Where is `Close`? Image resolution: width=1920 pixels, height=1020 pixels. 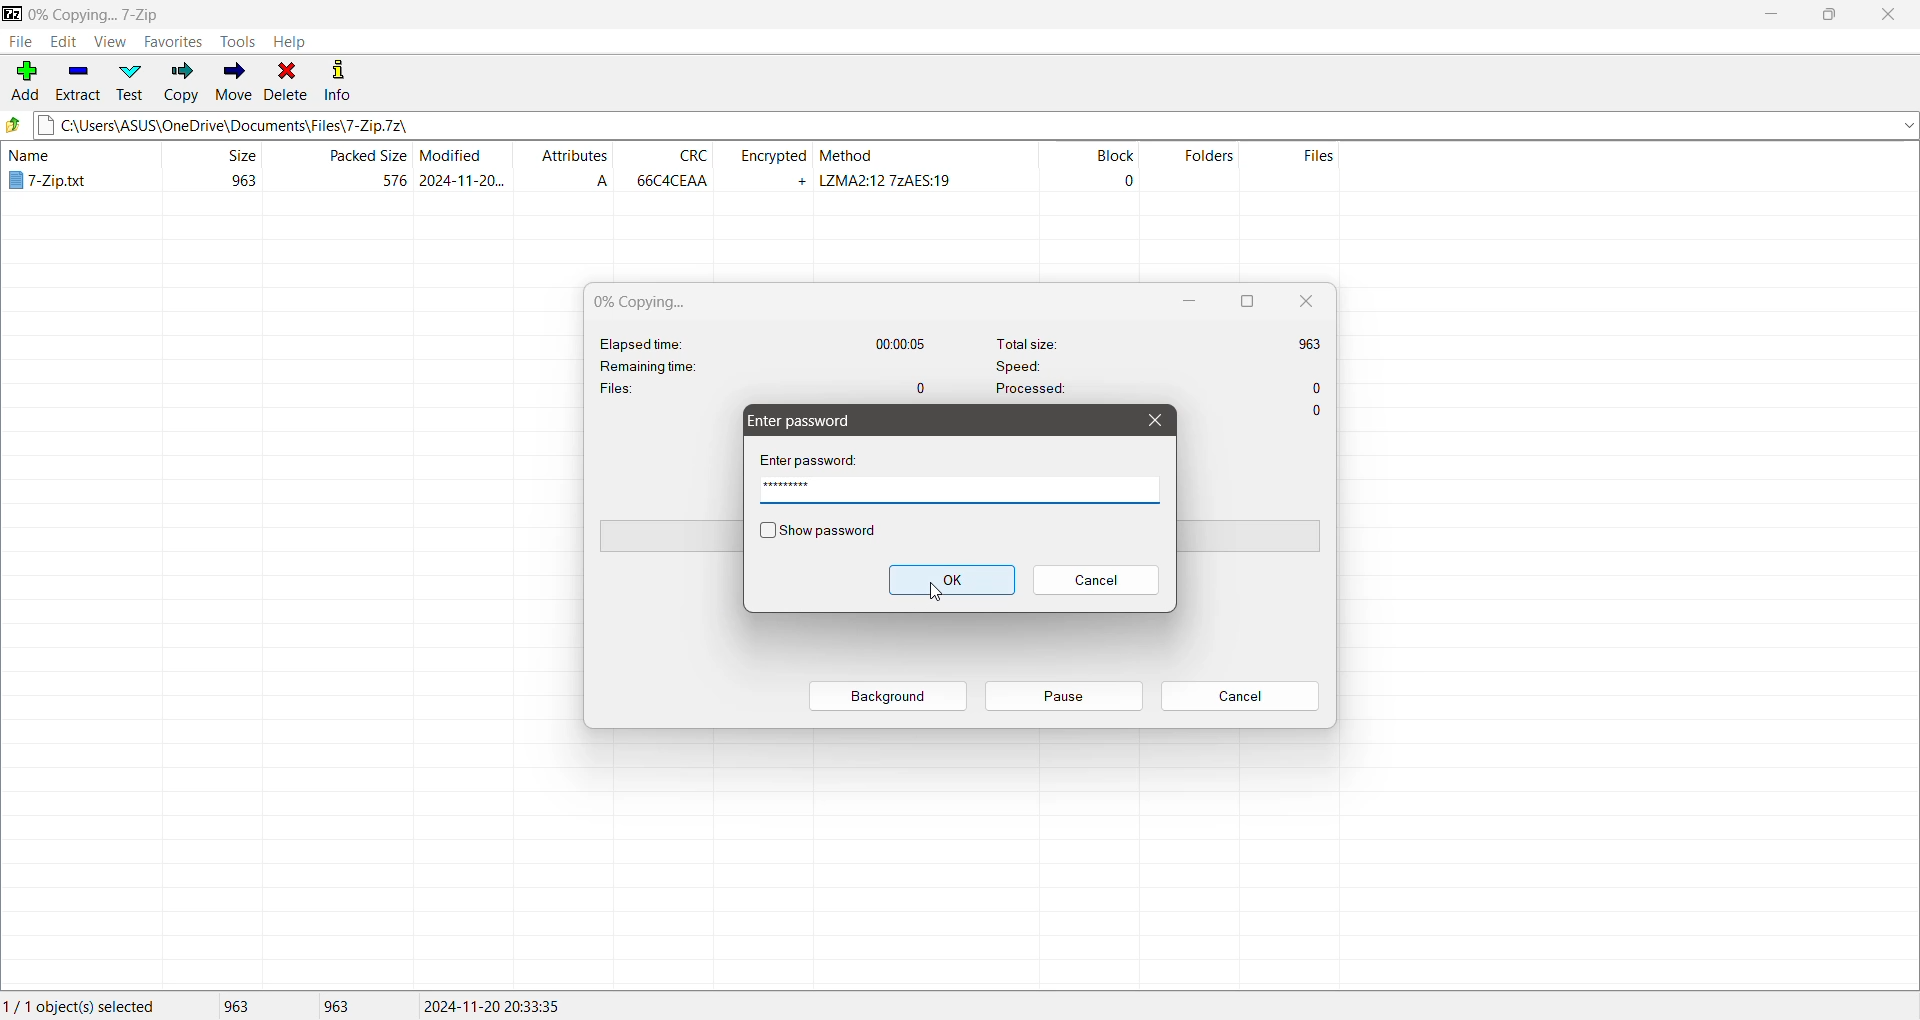 Close is located at coordinates (1153, 420).